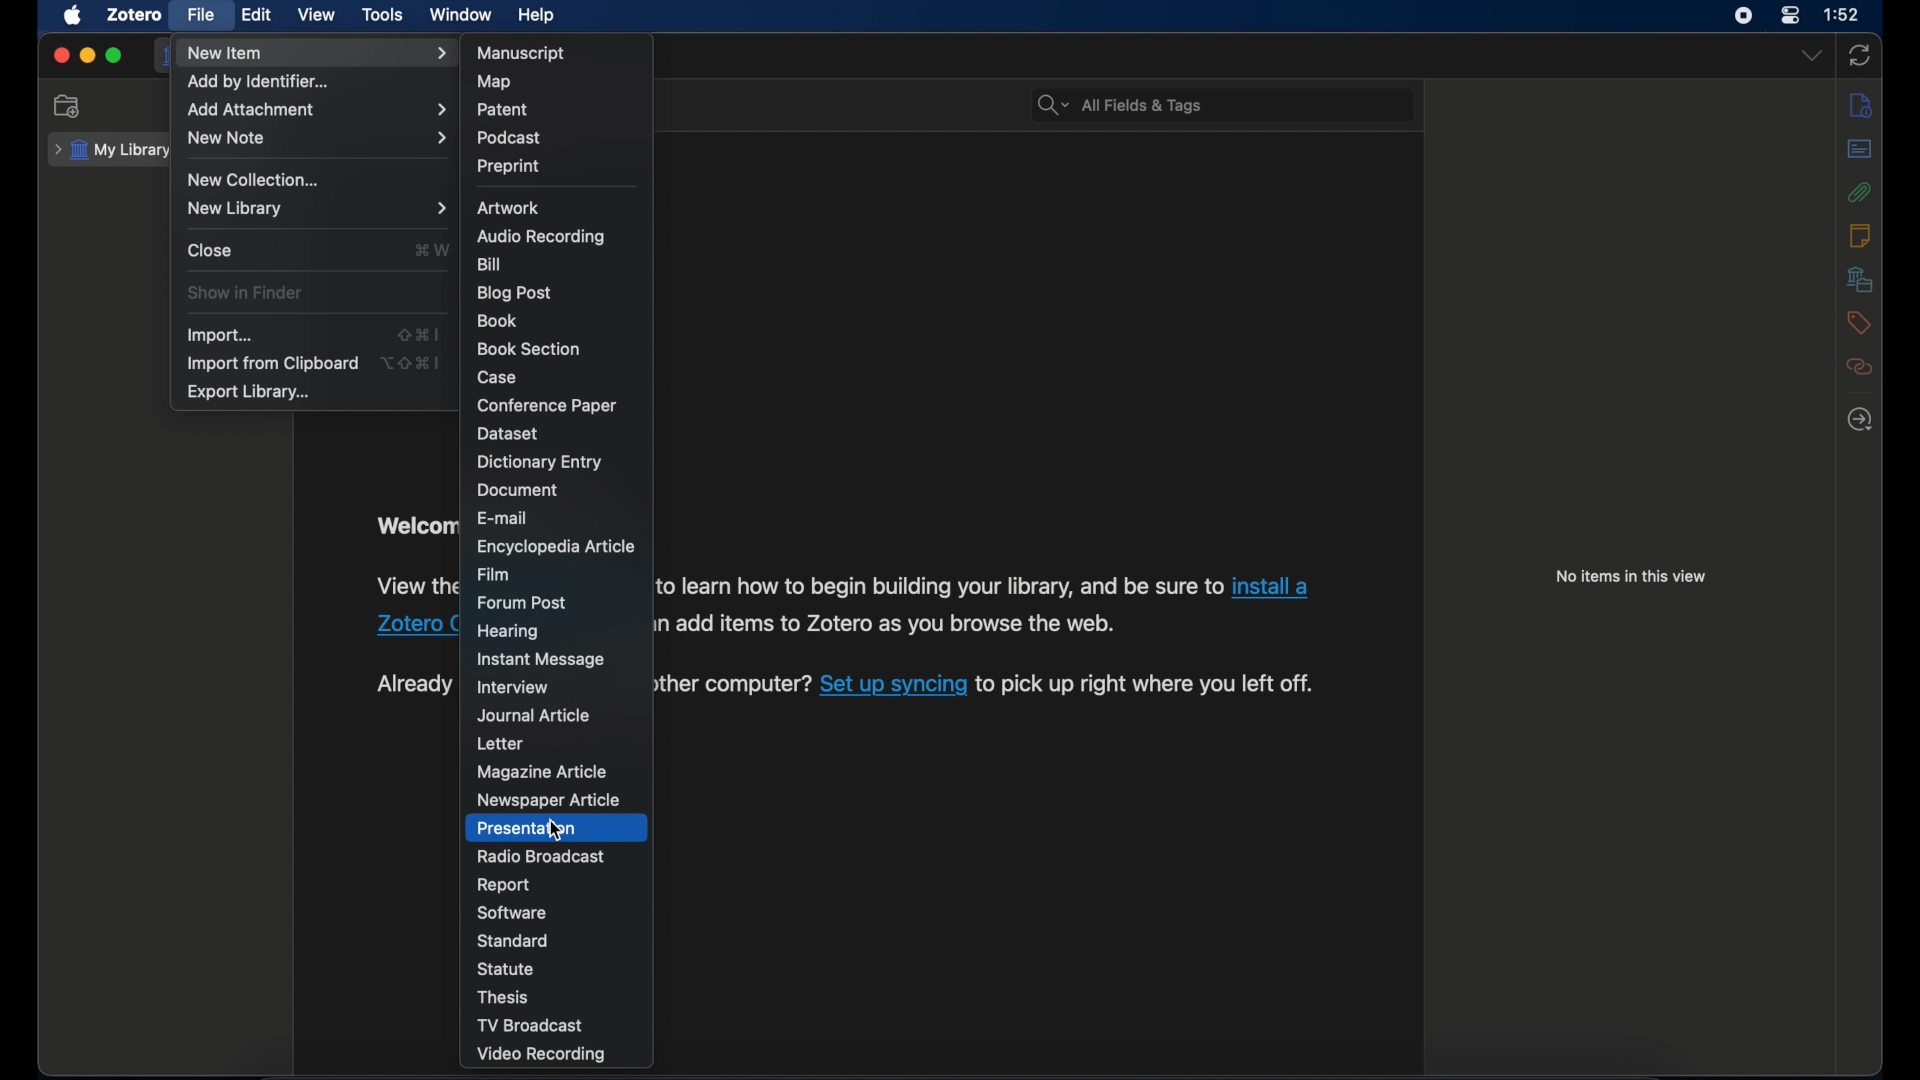  Describe the element at coordinates (541, 462) in the screenshot. I see `dictionary entry` at that location.